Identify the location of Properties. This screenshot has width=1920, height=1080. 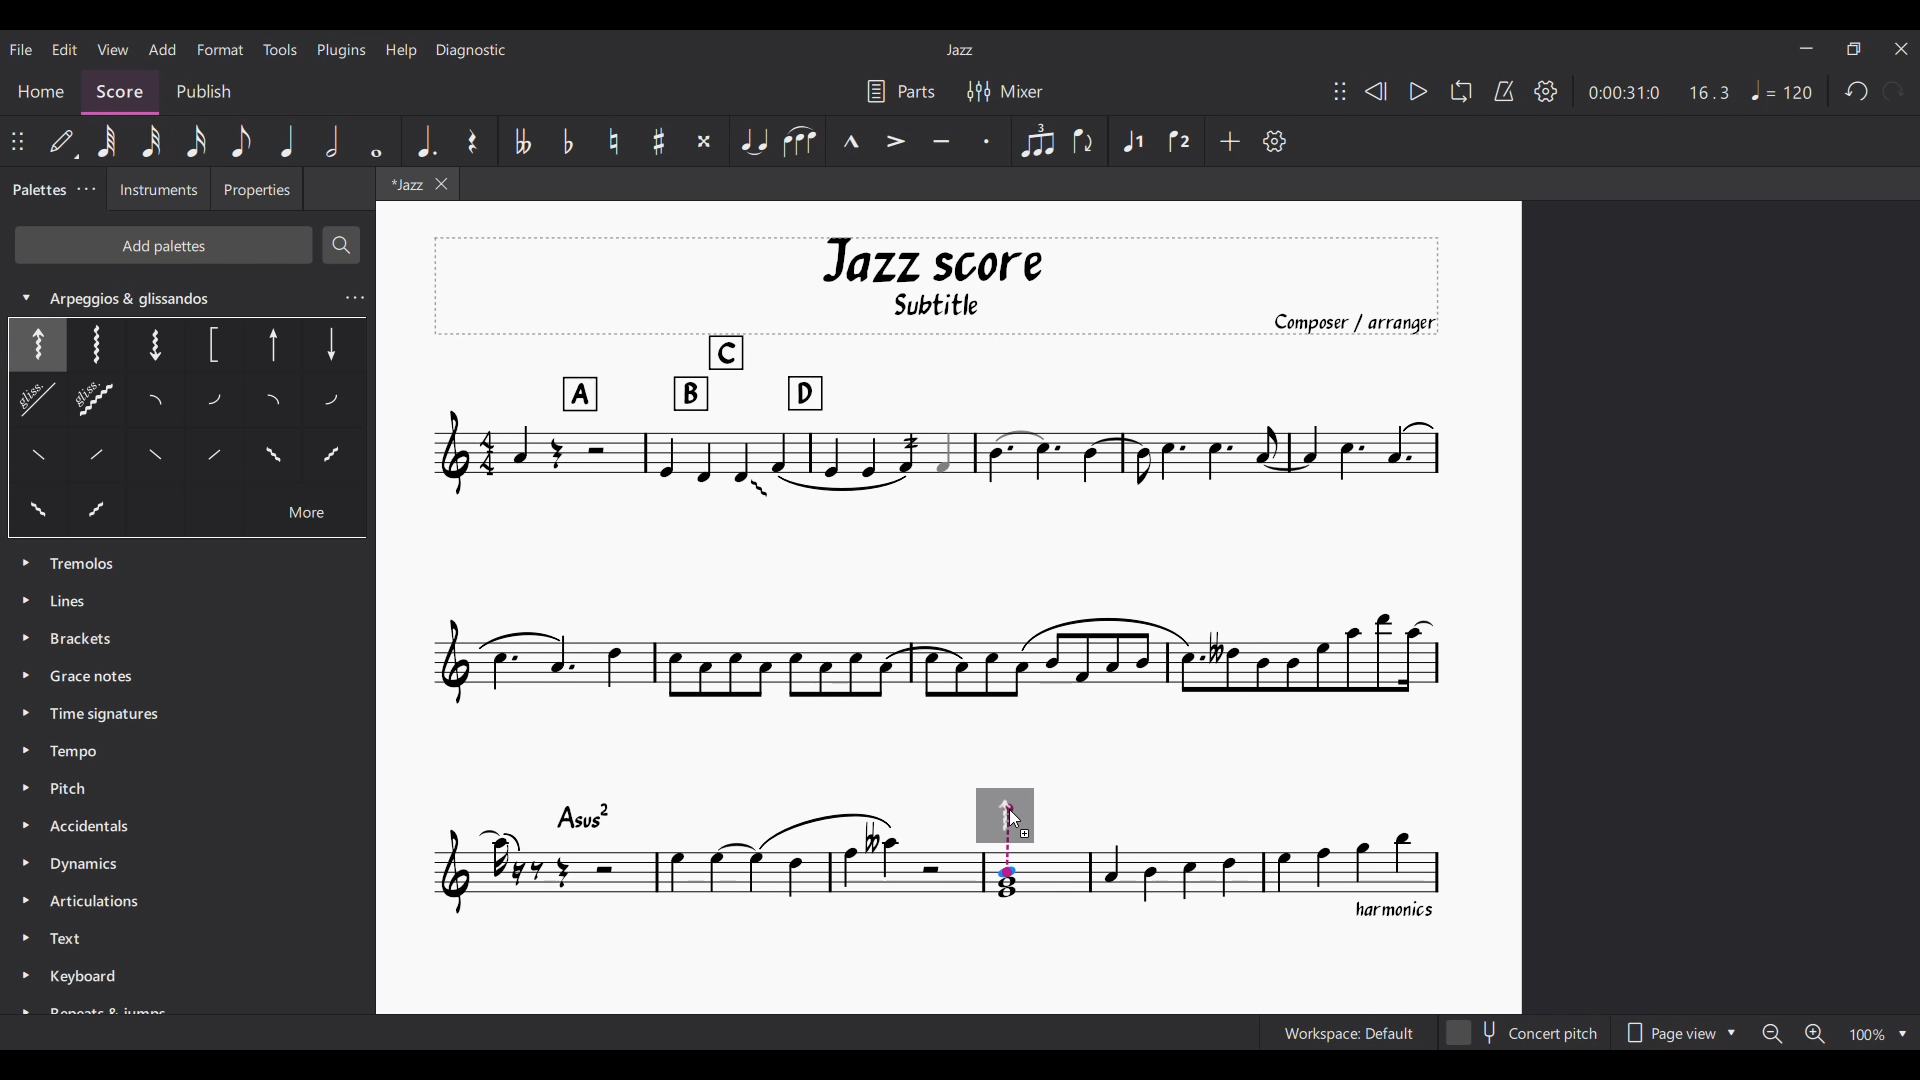
(258, 188).